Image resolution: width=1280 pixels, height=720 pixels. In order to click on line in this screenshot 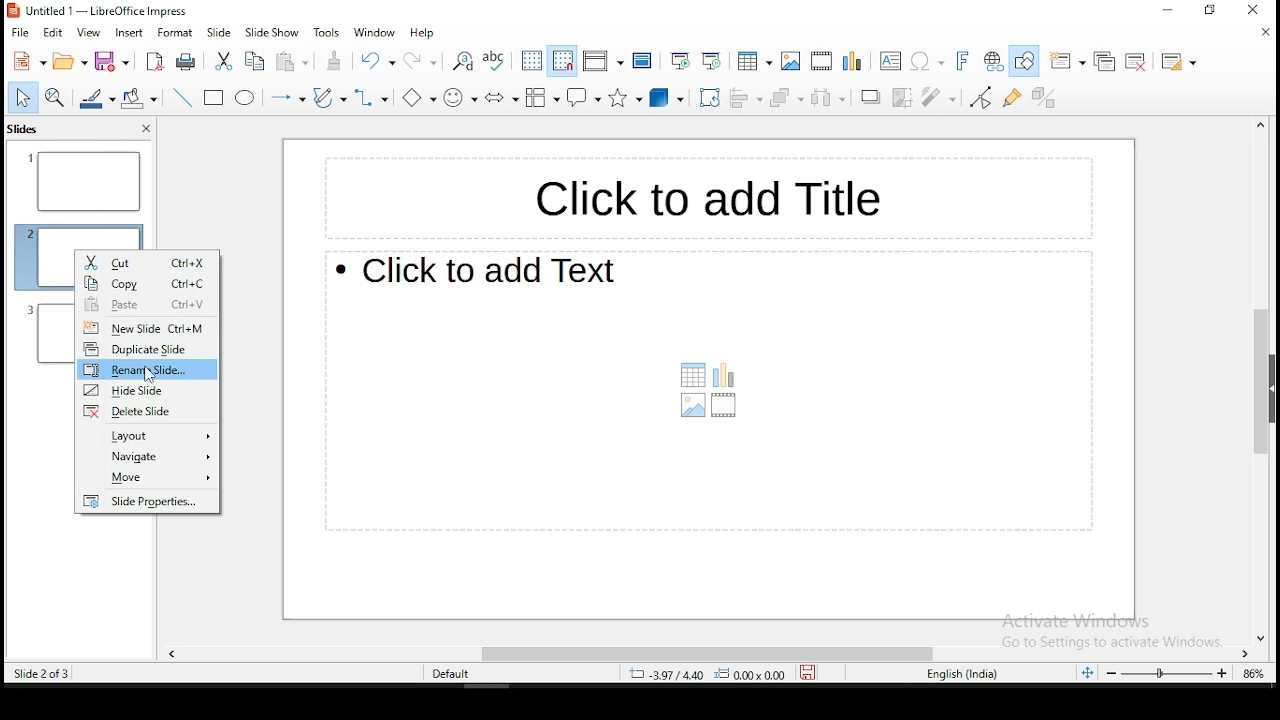, I will do `click(184, 98)`.